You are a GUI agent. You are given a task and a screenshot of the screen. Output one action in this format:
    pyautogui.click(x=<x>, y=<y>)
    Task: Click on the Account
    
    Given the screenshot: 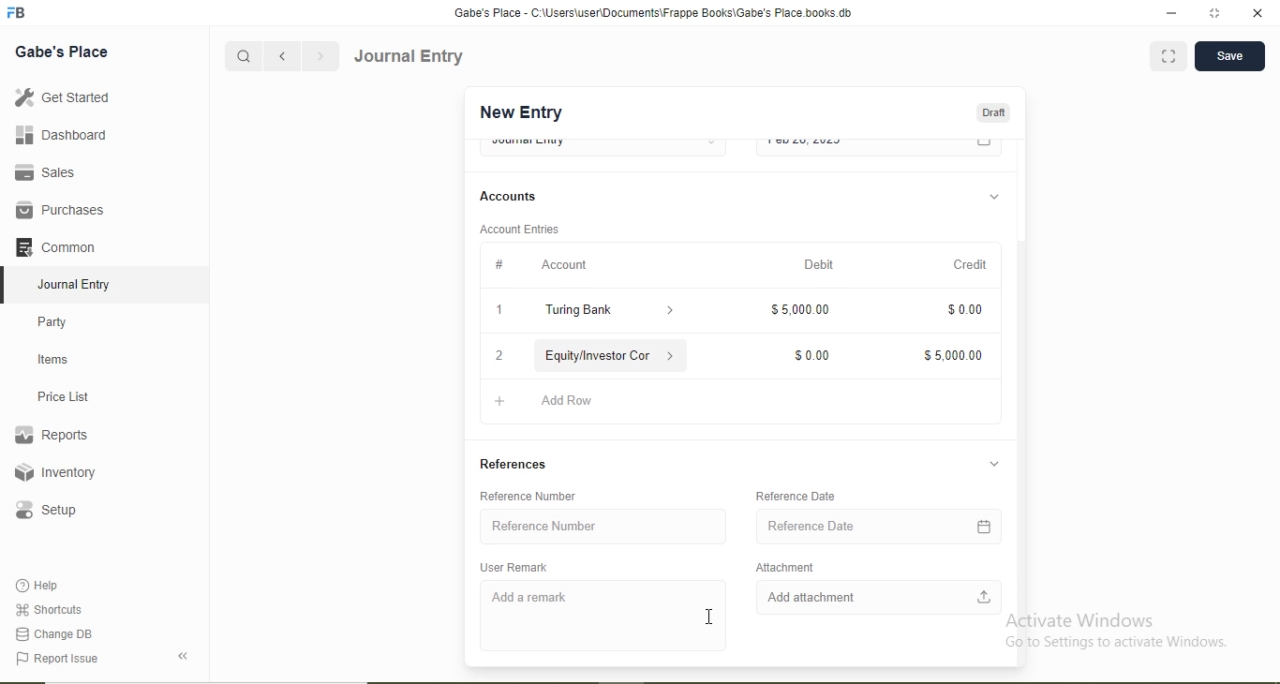 What is the action you would take?
    pyautogui.click(x=566, y=264)
    